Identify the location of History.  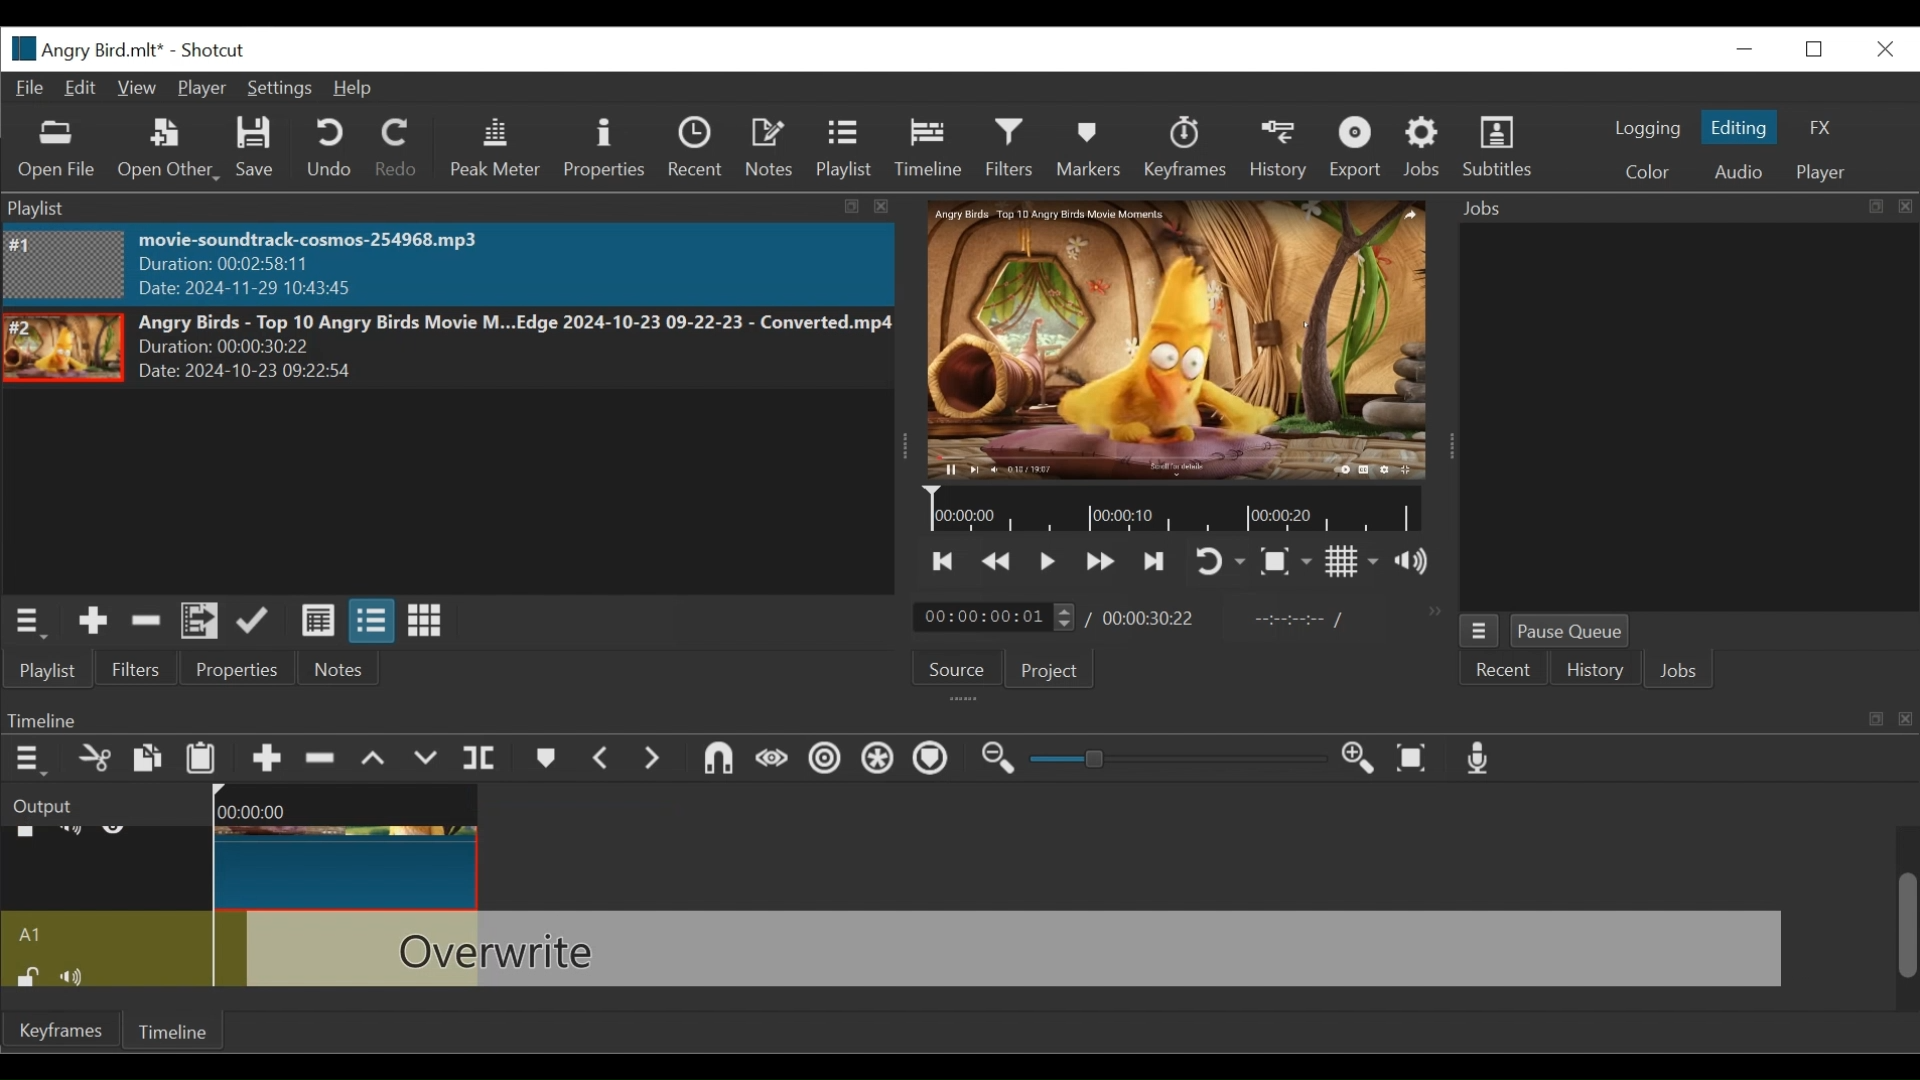
(1277, 149).